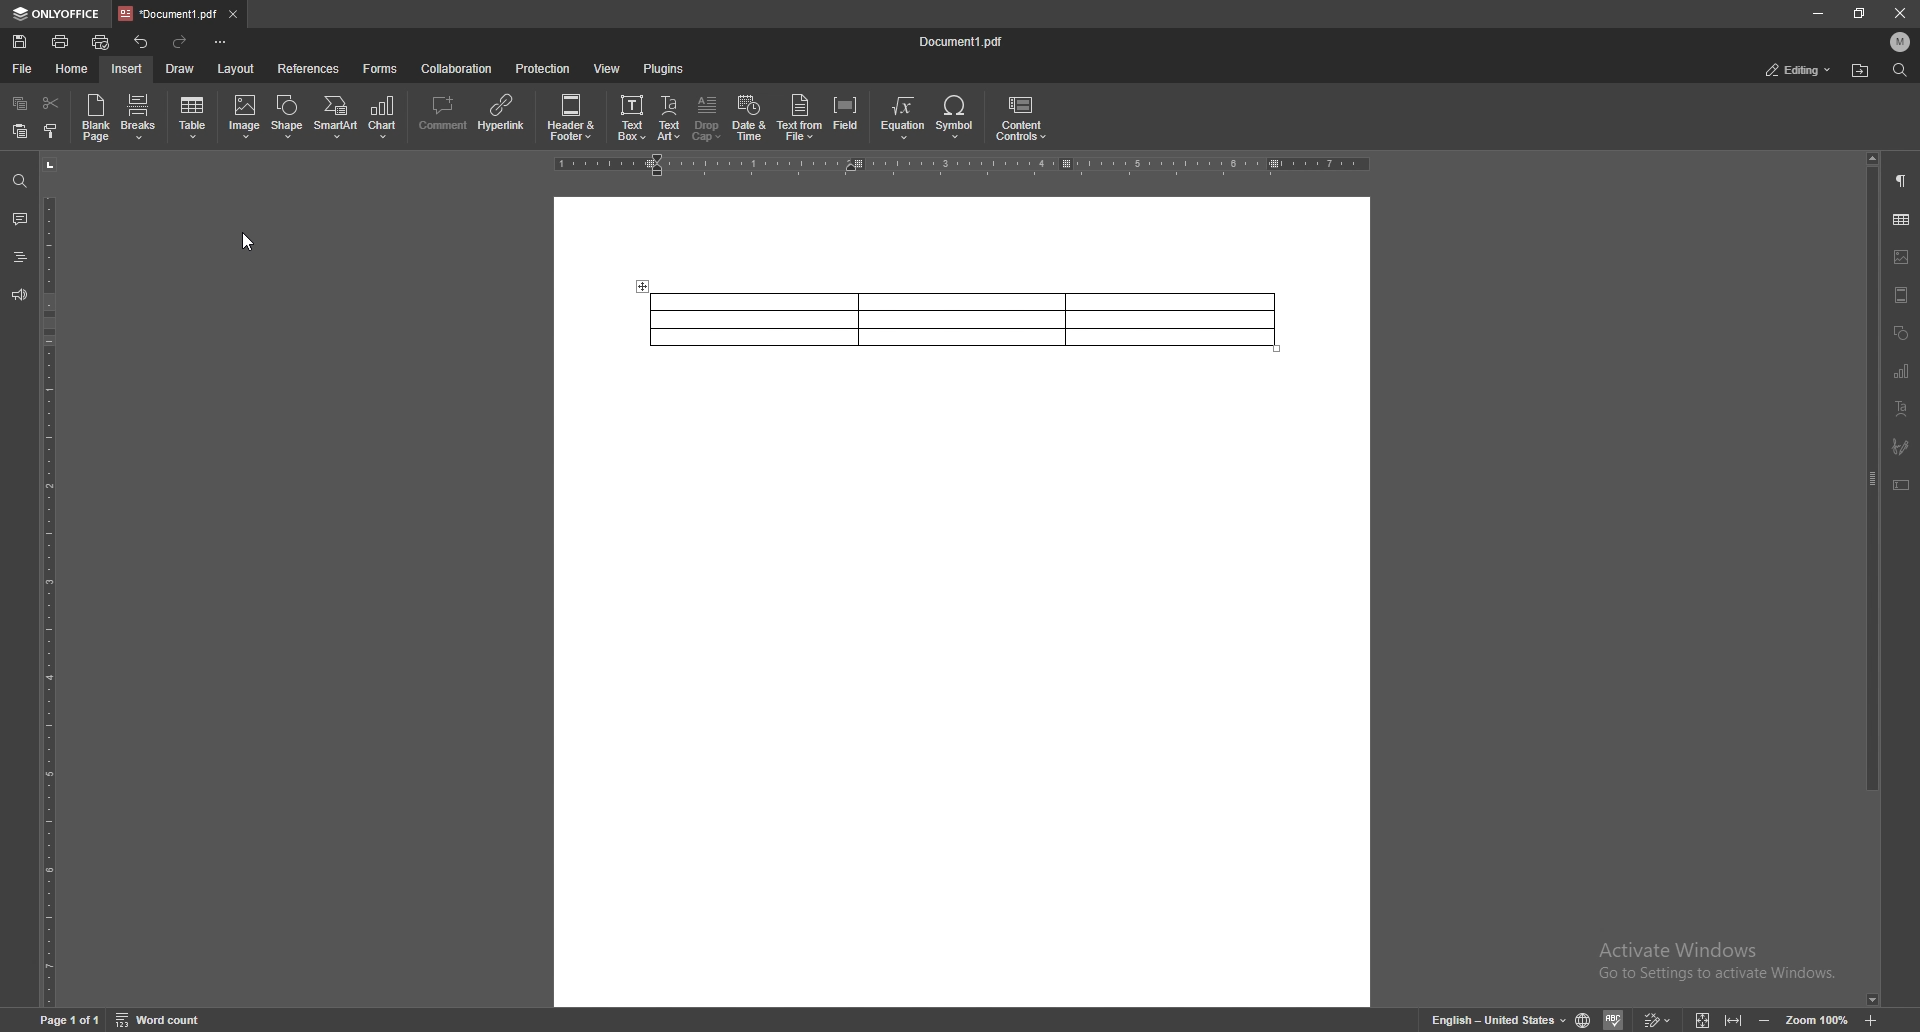  I want to click on change doc language, so click(1584, 1018).